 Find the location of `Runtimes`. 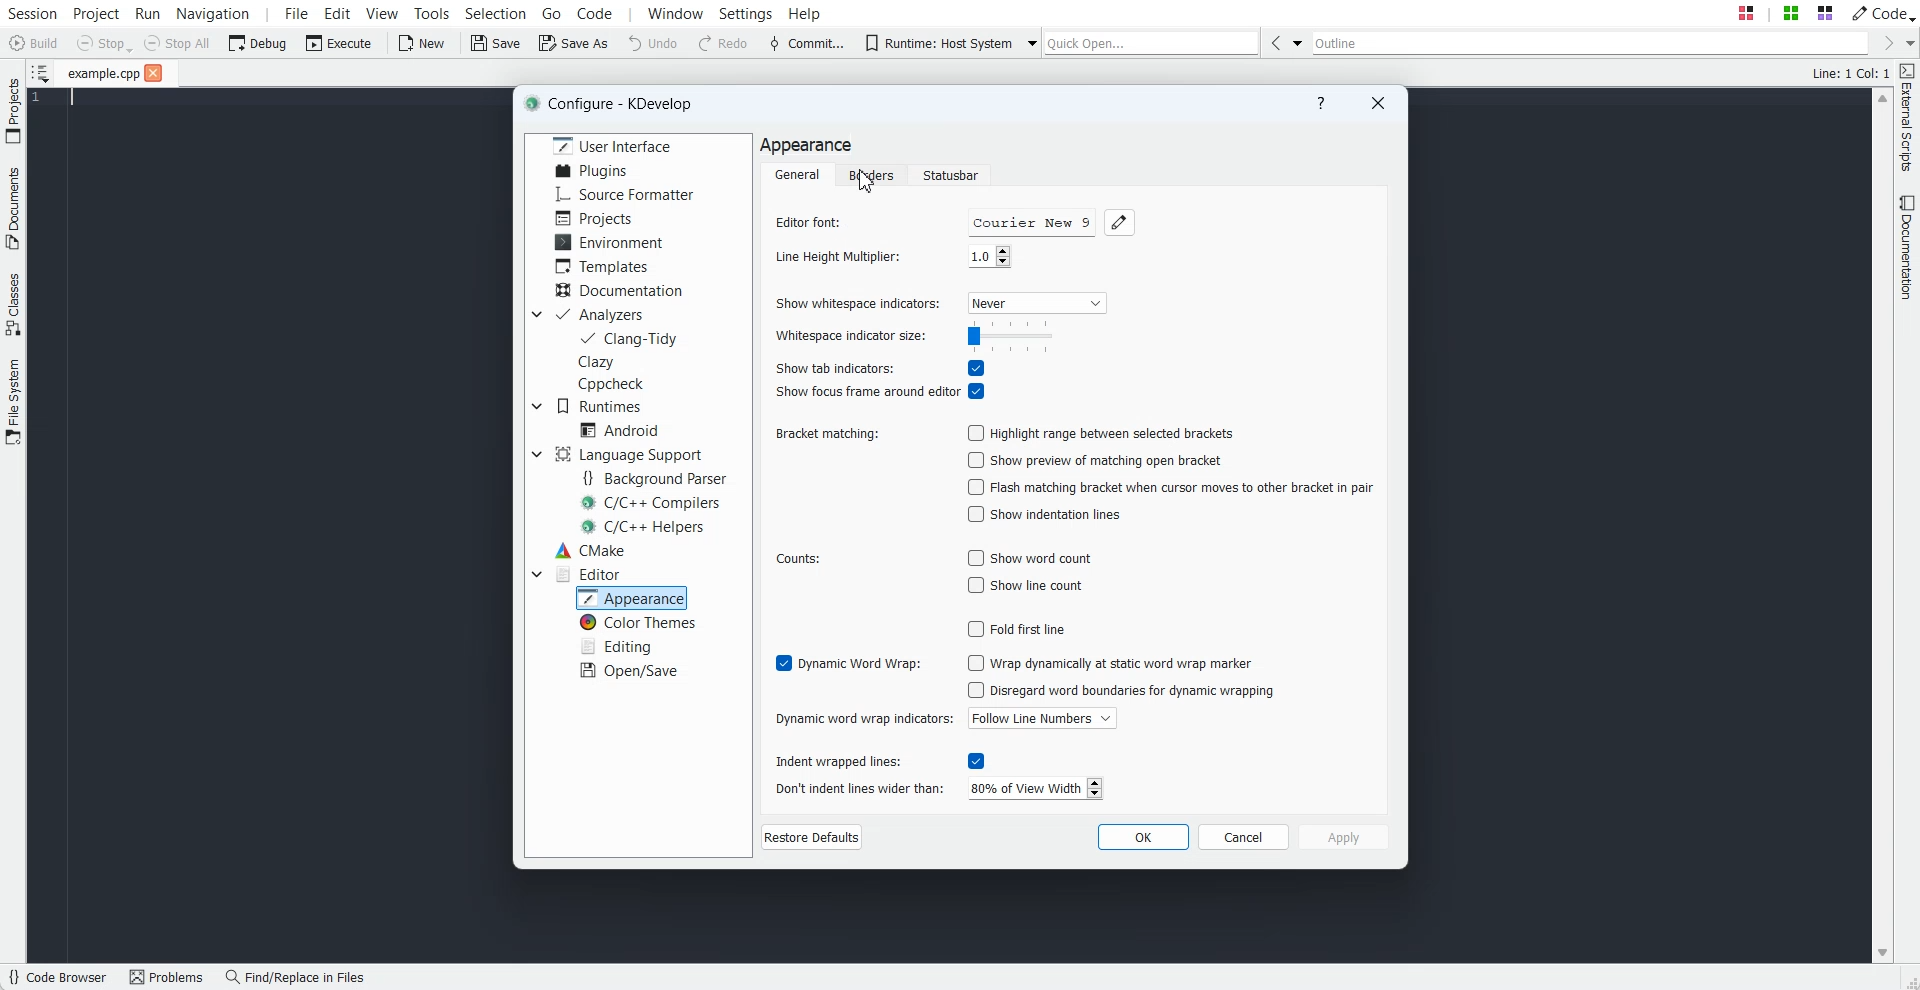

Runtimes is located at coordinates (599, 405).